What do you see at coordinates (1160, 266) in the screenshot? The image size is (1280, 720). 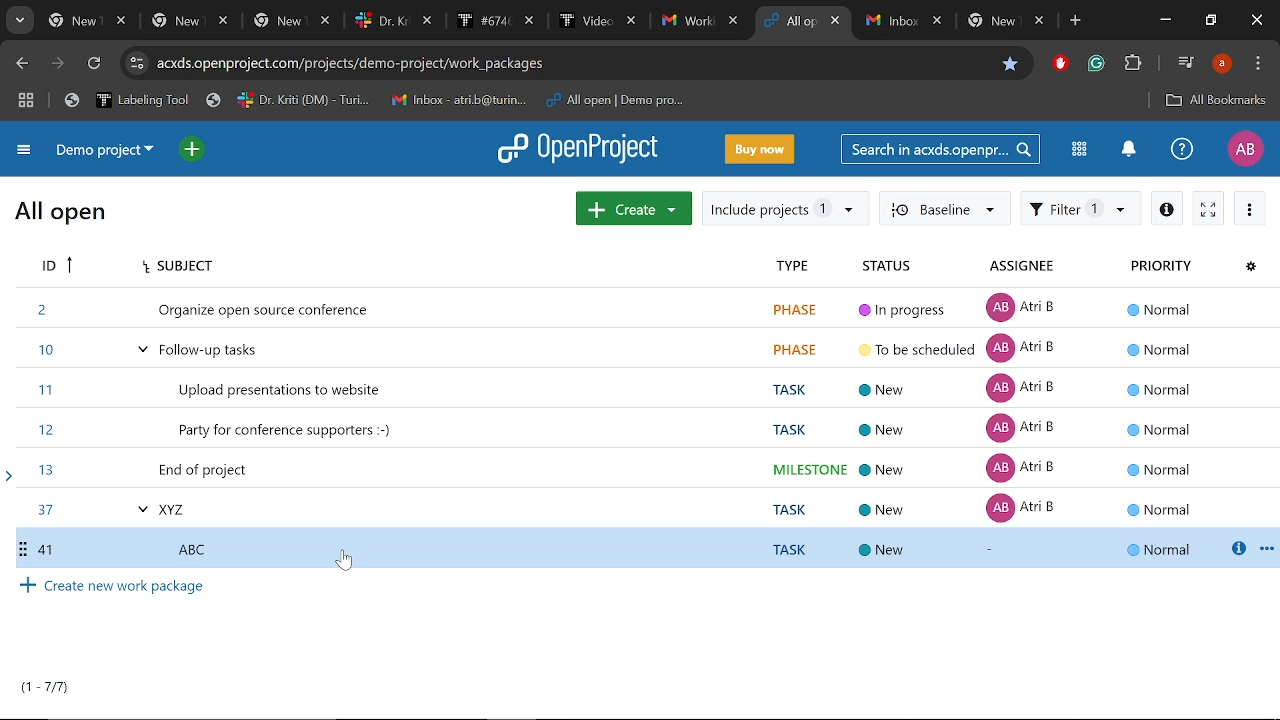 I see `Property` at bounding box center [1160, 266].